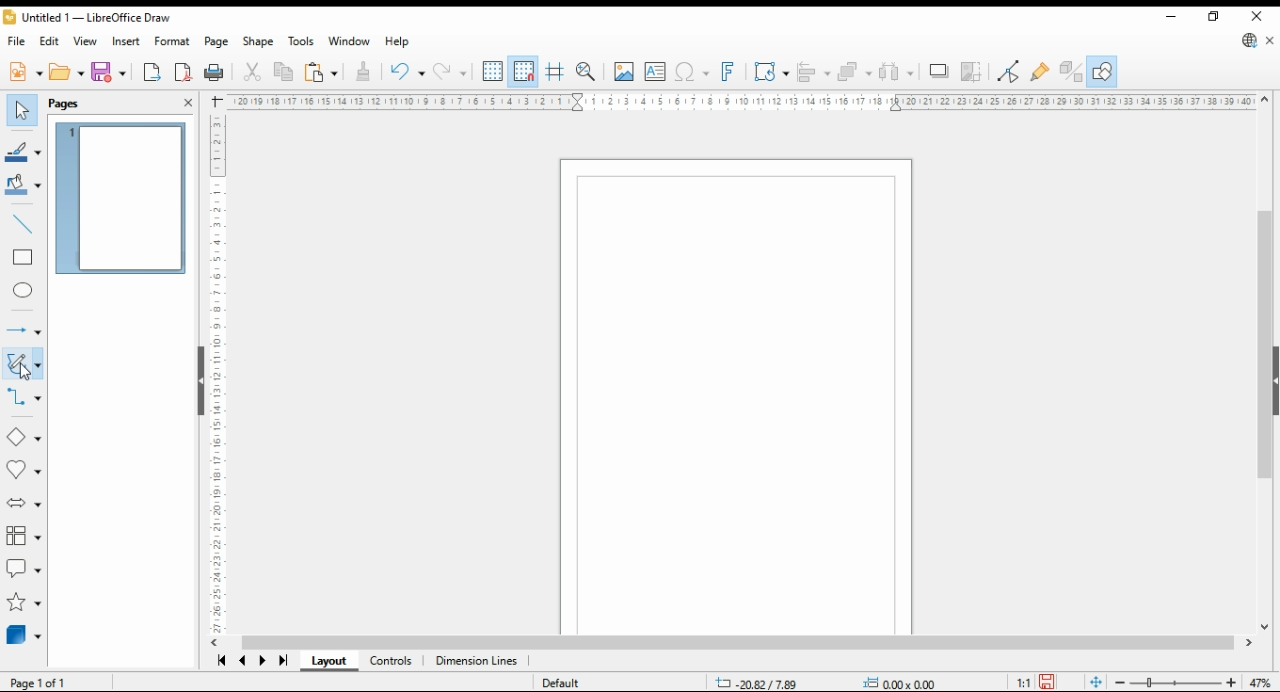 Image resolution: width=1280 pixels, height=692 pixels. Describe the element at coordinates (25, 225) in the screenshot. I see `insert line ` at that location.